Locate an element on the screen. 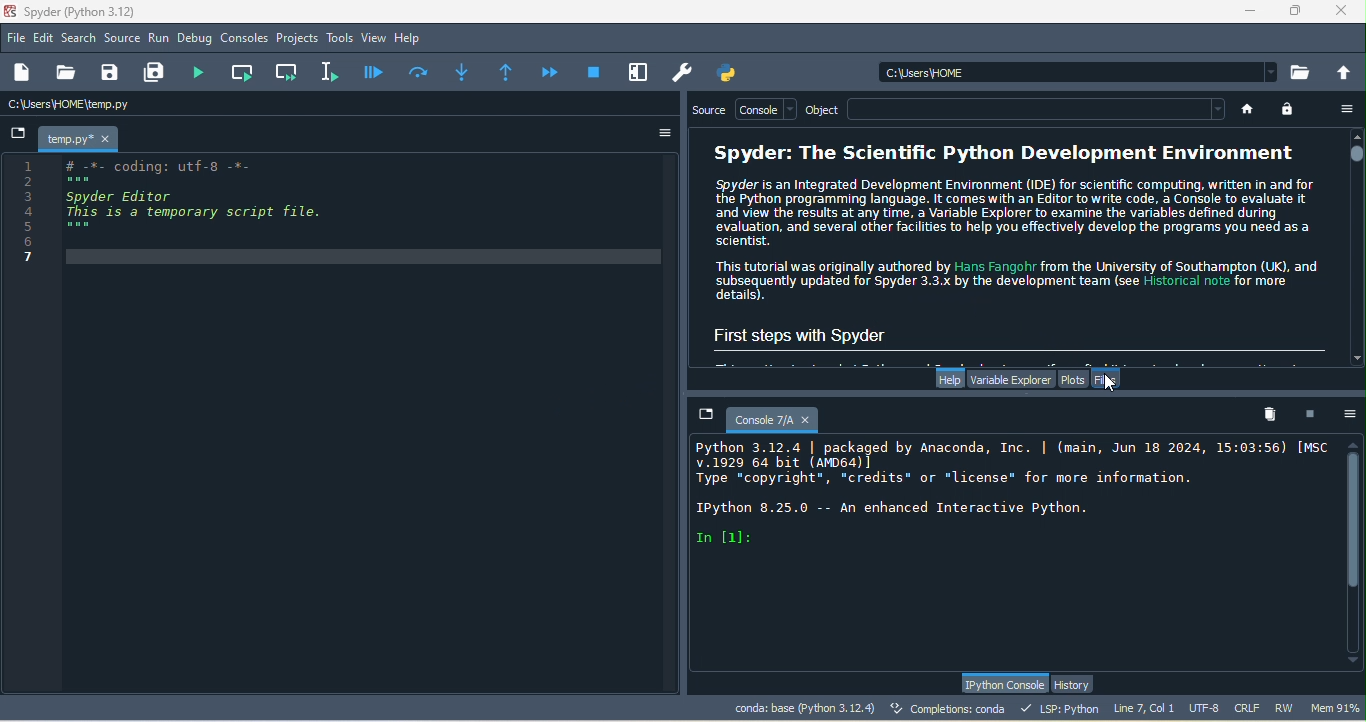 This screenshot has height=722, width=1366. lock is located at coordinates (1290, 109).